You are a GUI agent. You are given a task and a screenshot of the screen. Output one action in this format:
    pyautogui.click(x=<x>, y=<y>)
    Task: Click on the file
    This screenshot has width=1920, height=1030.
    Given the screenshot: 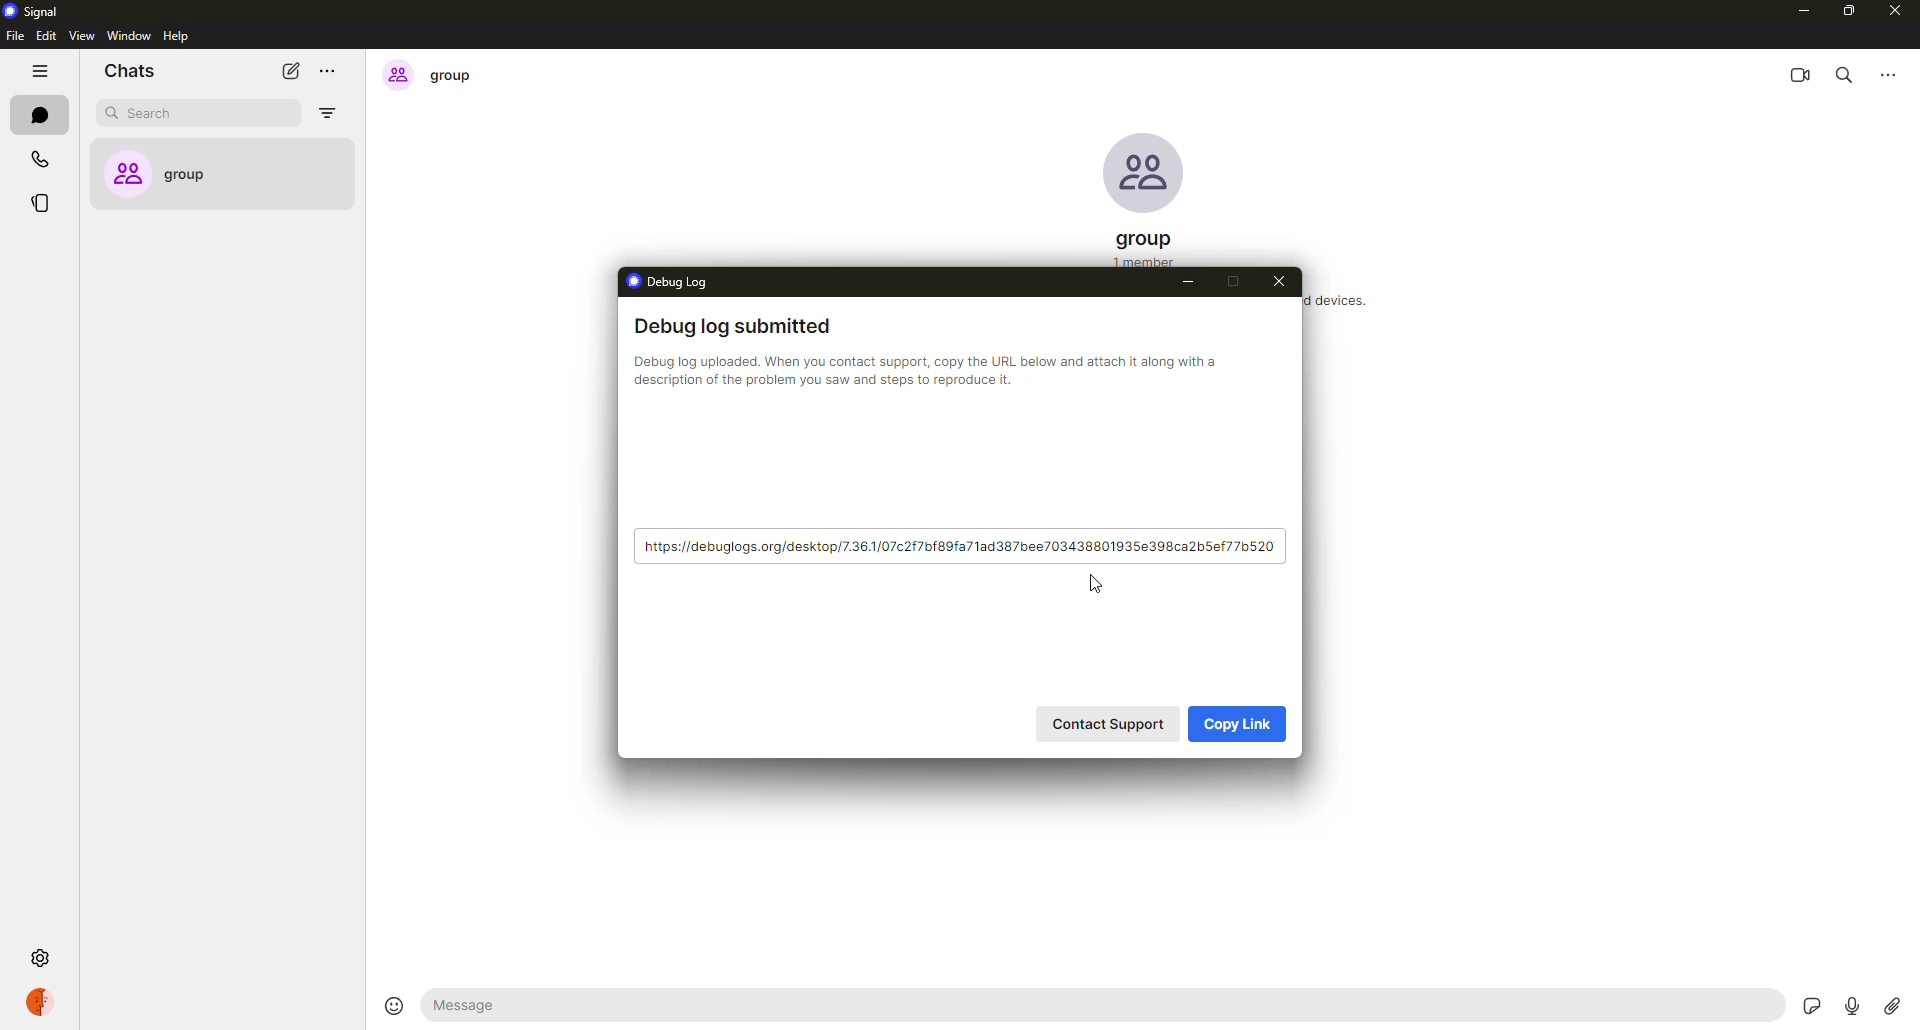 What is the action you would take?
    pyautogui.click(x=14, y=38)
    